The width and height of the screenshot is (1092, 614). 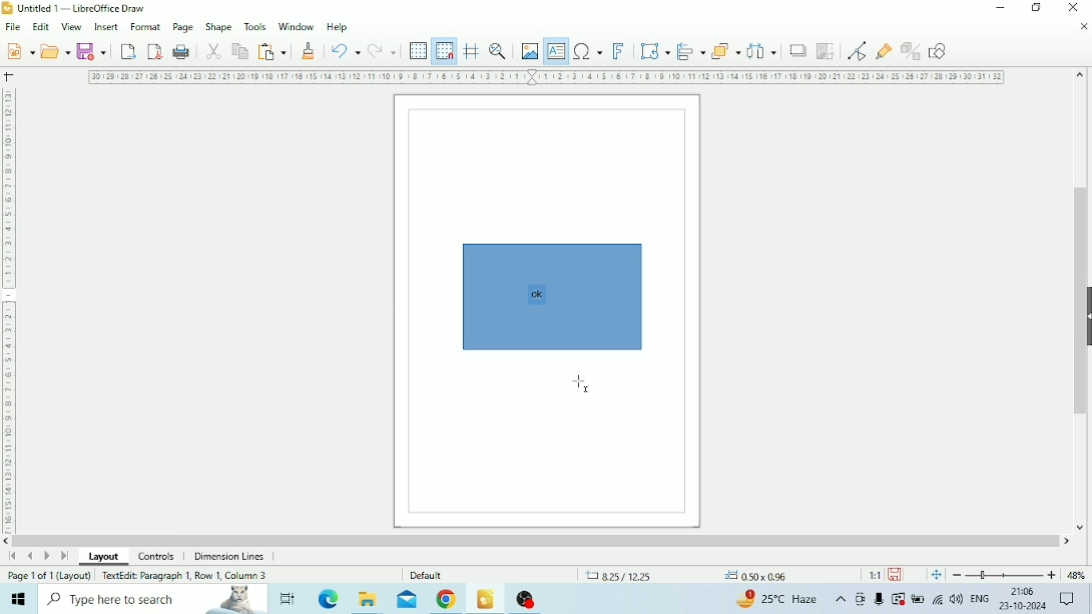 What do you see at coordinates (498, 52) in the screenshot?
I see `Zoom & Pan` at bounding box center [498, 52].